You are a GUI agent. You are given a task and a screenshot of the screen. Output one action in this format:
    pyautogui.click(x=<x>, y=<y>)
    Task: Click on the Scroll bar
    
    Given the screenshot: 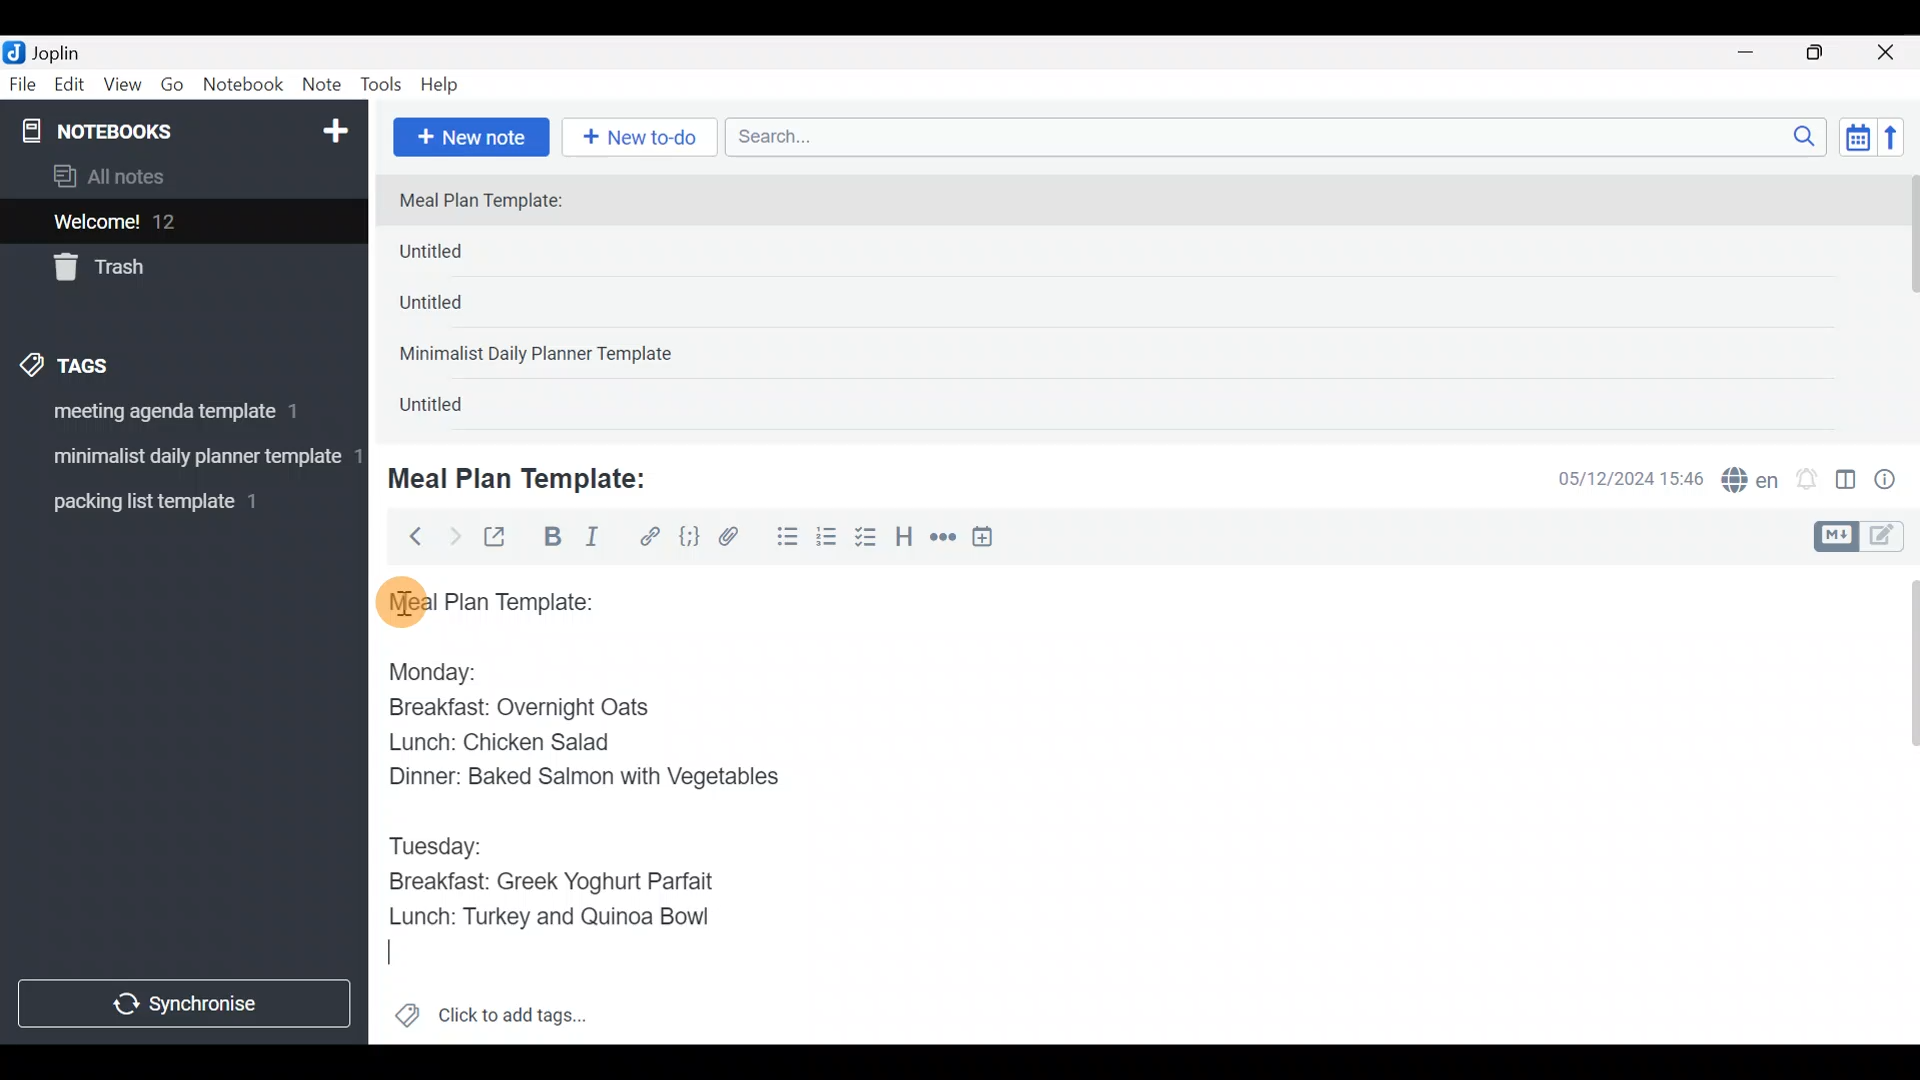 What is the action you would take?
    pyautogui.click(x=1899, y=804)
    